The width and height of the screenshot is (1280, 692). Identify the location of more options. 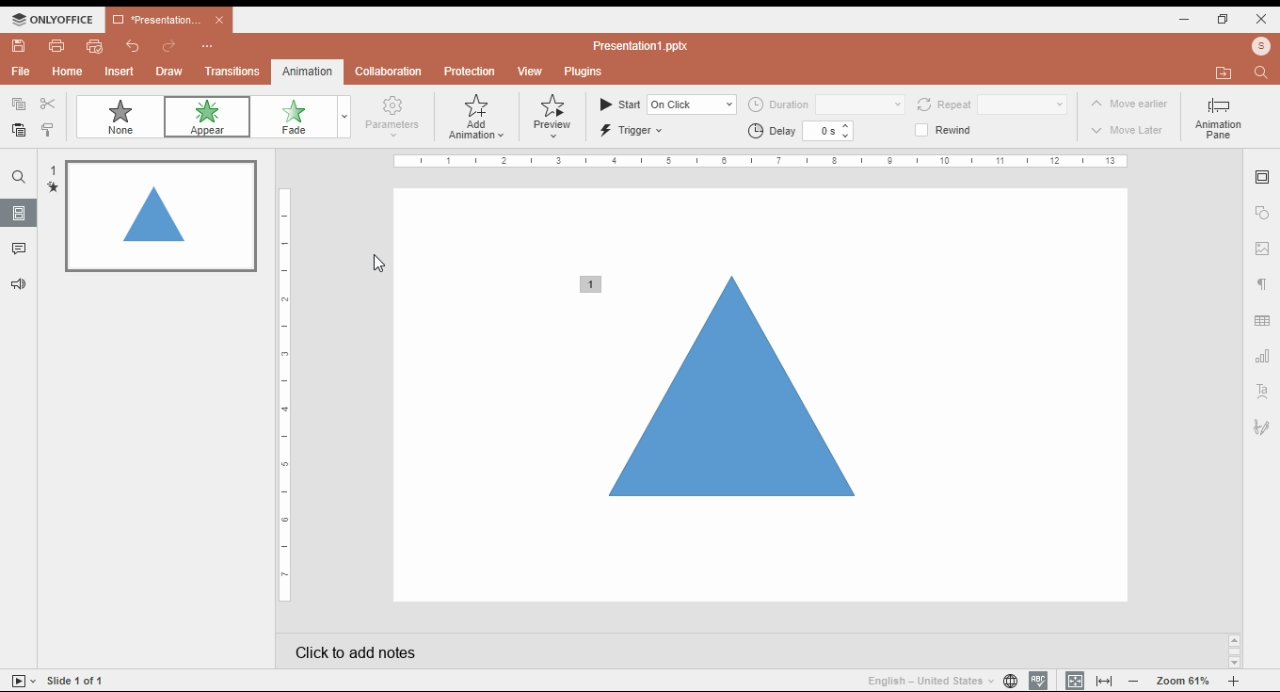
(207, 47).